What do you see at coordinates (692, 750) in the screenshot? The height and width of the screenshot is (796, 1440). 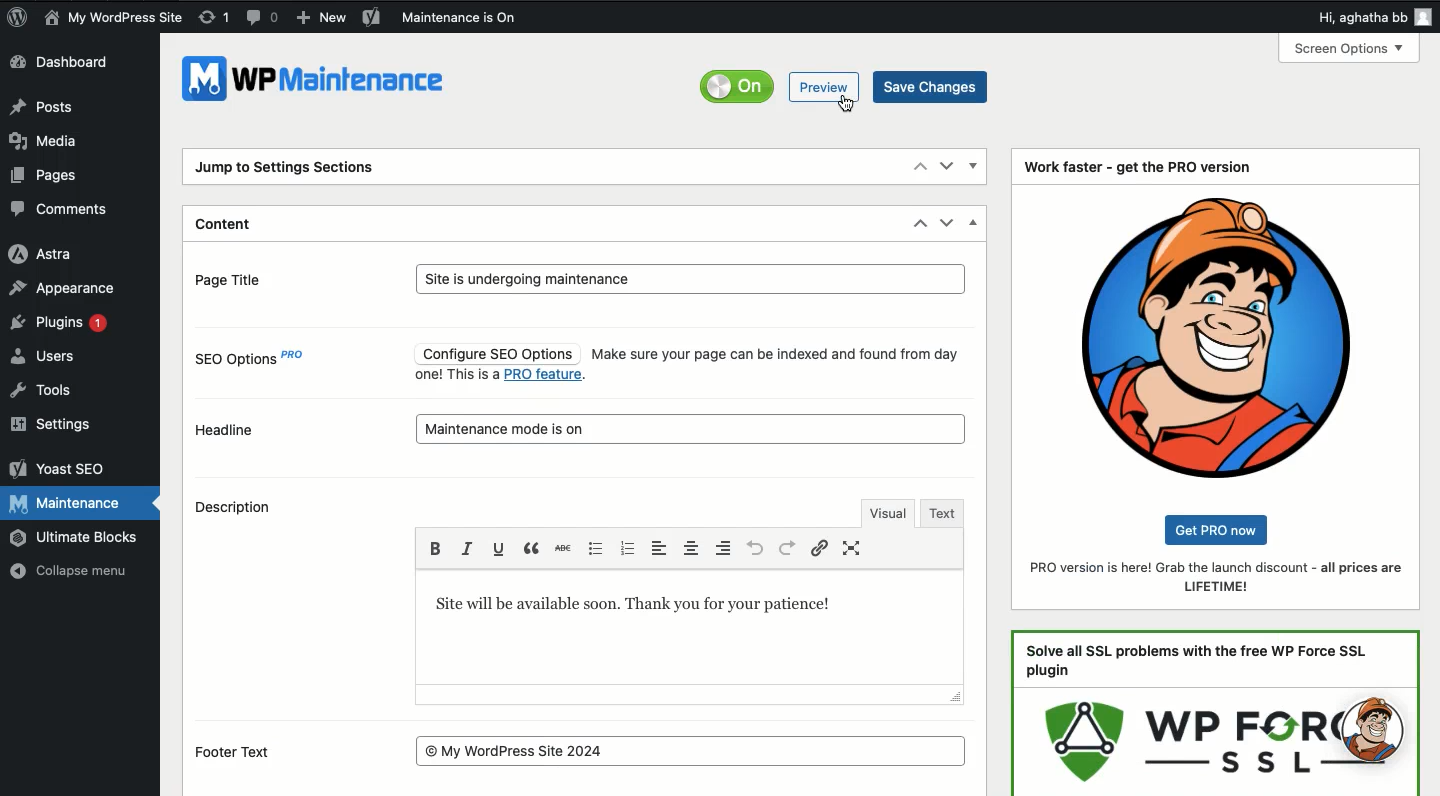 I see `© My WordPress Site 2024` at bounding box center [692, 750].